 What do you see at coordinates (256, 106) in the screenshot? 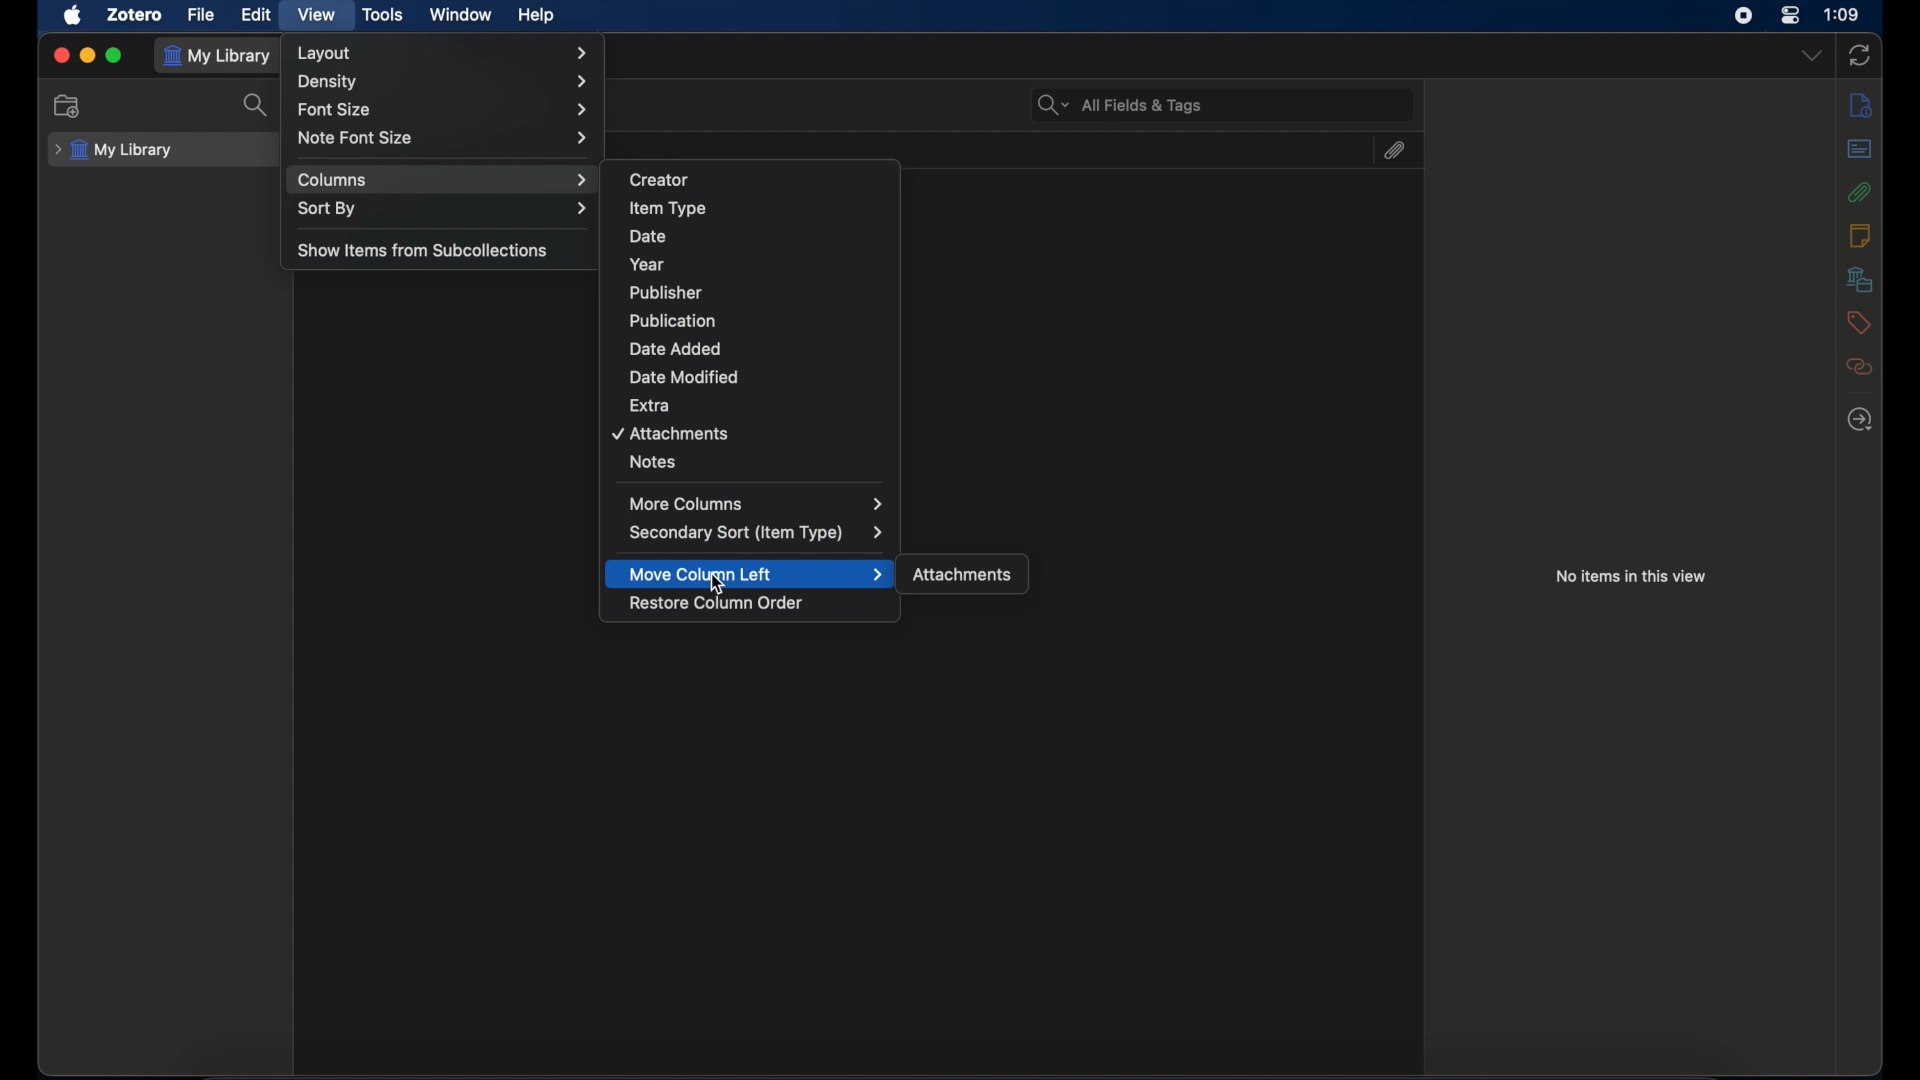
I see `search` at bounding box center [256, 106].